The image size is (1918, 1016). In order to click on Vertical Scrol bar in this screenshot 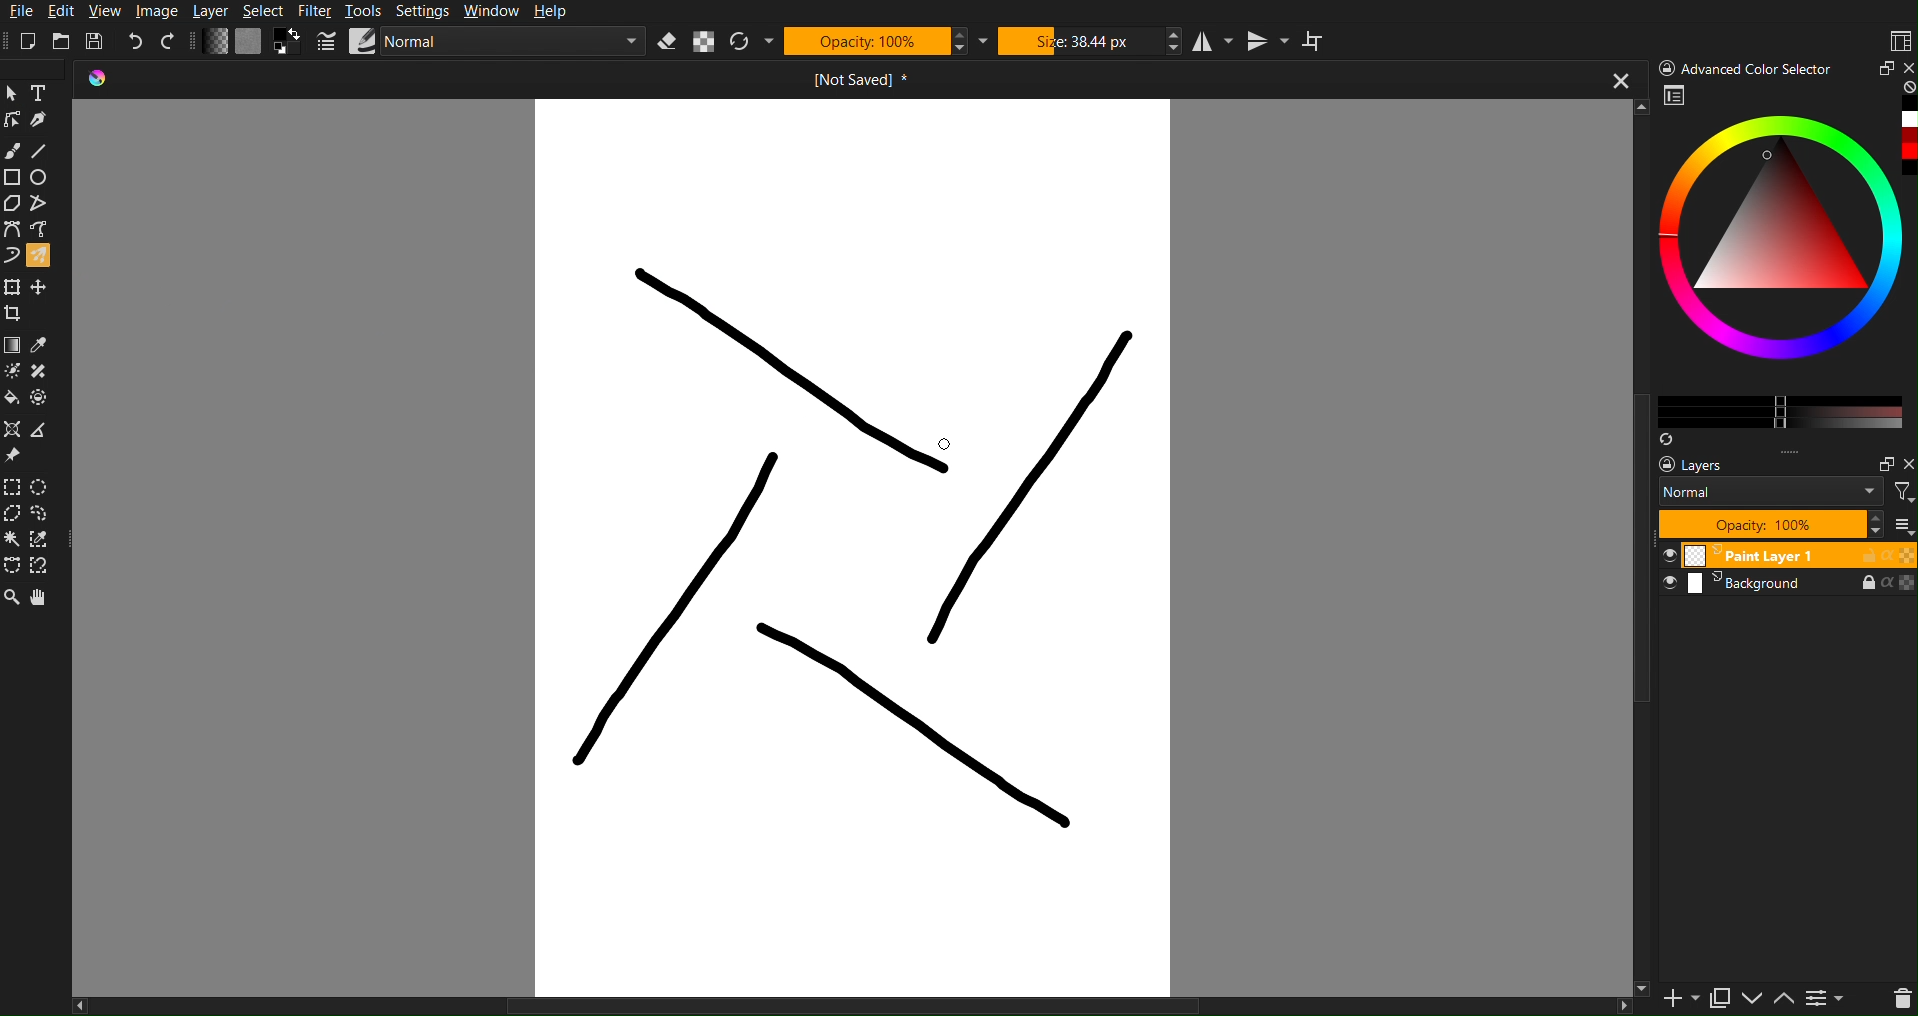, I will do `click(1630, 569)`.